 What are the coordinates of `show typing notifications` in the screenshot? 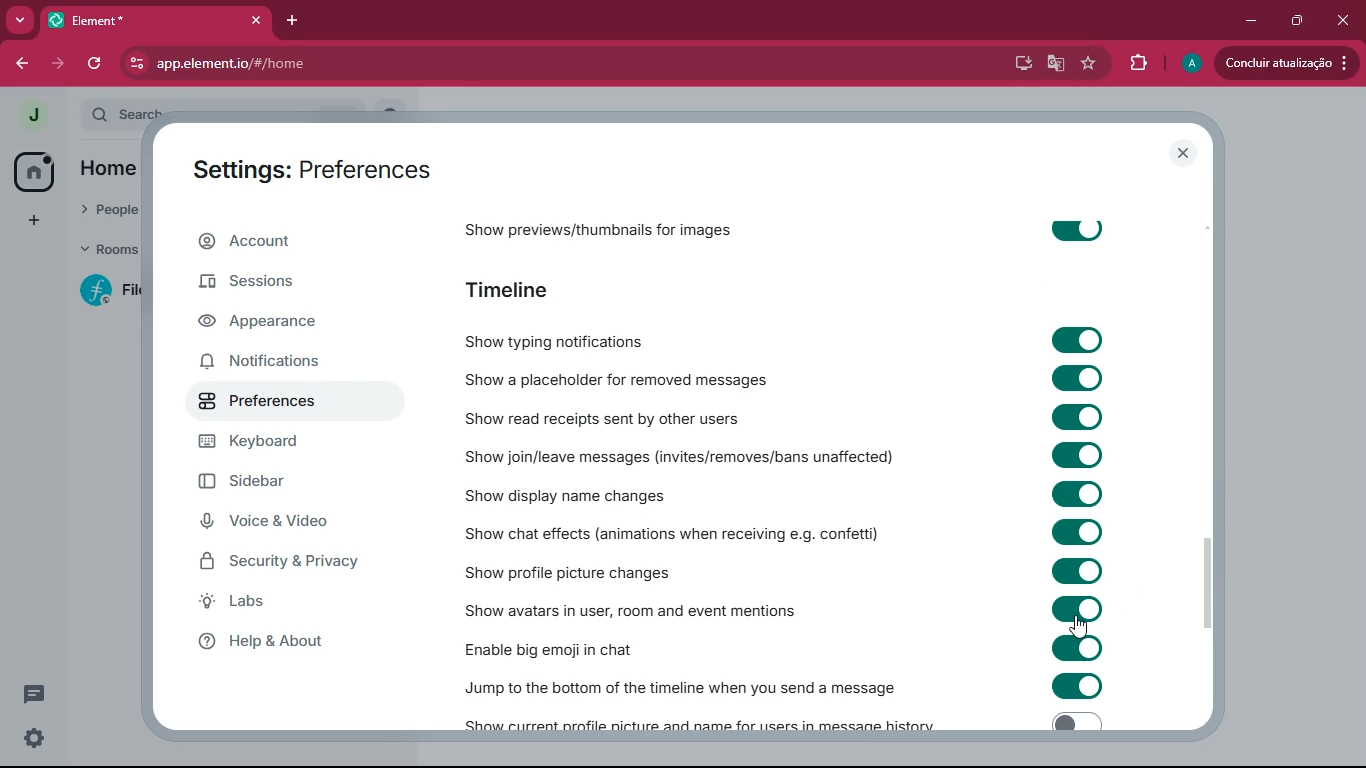 It's located at (601, 336).